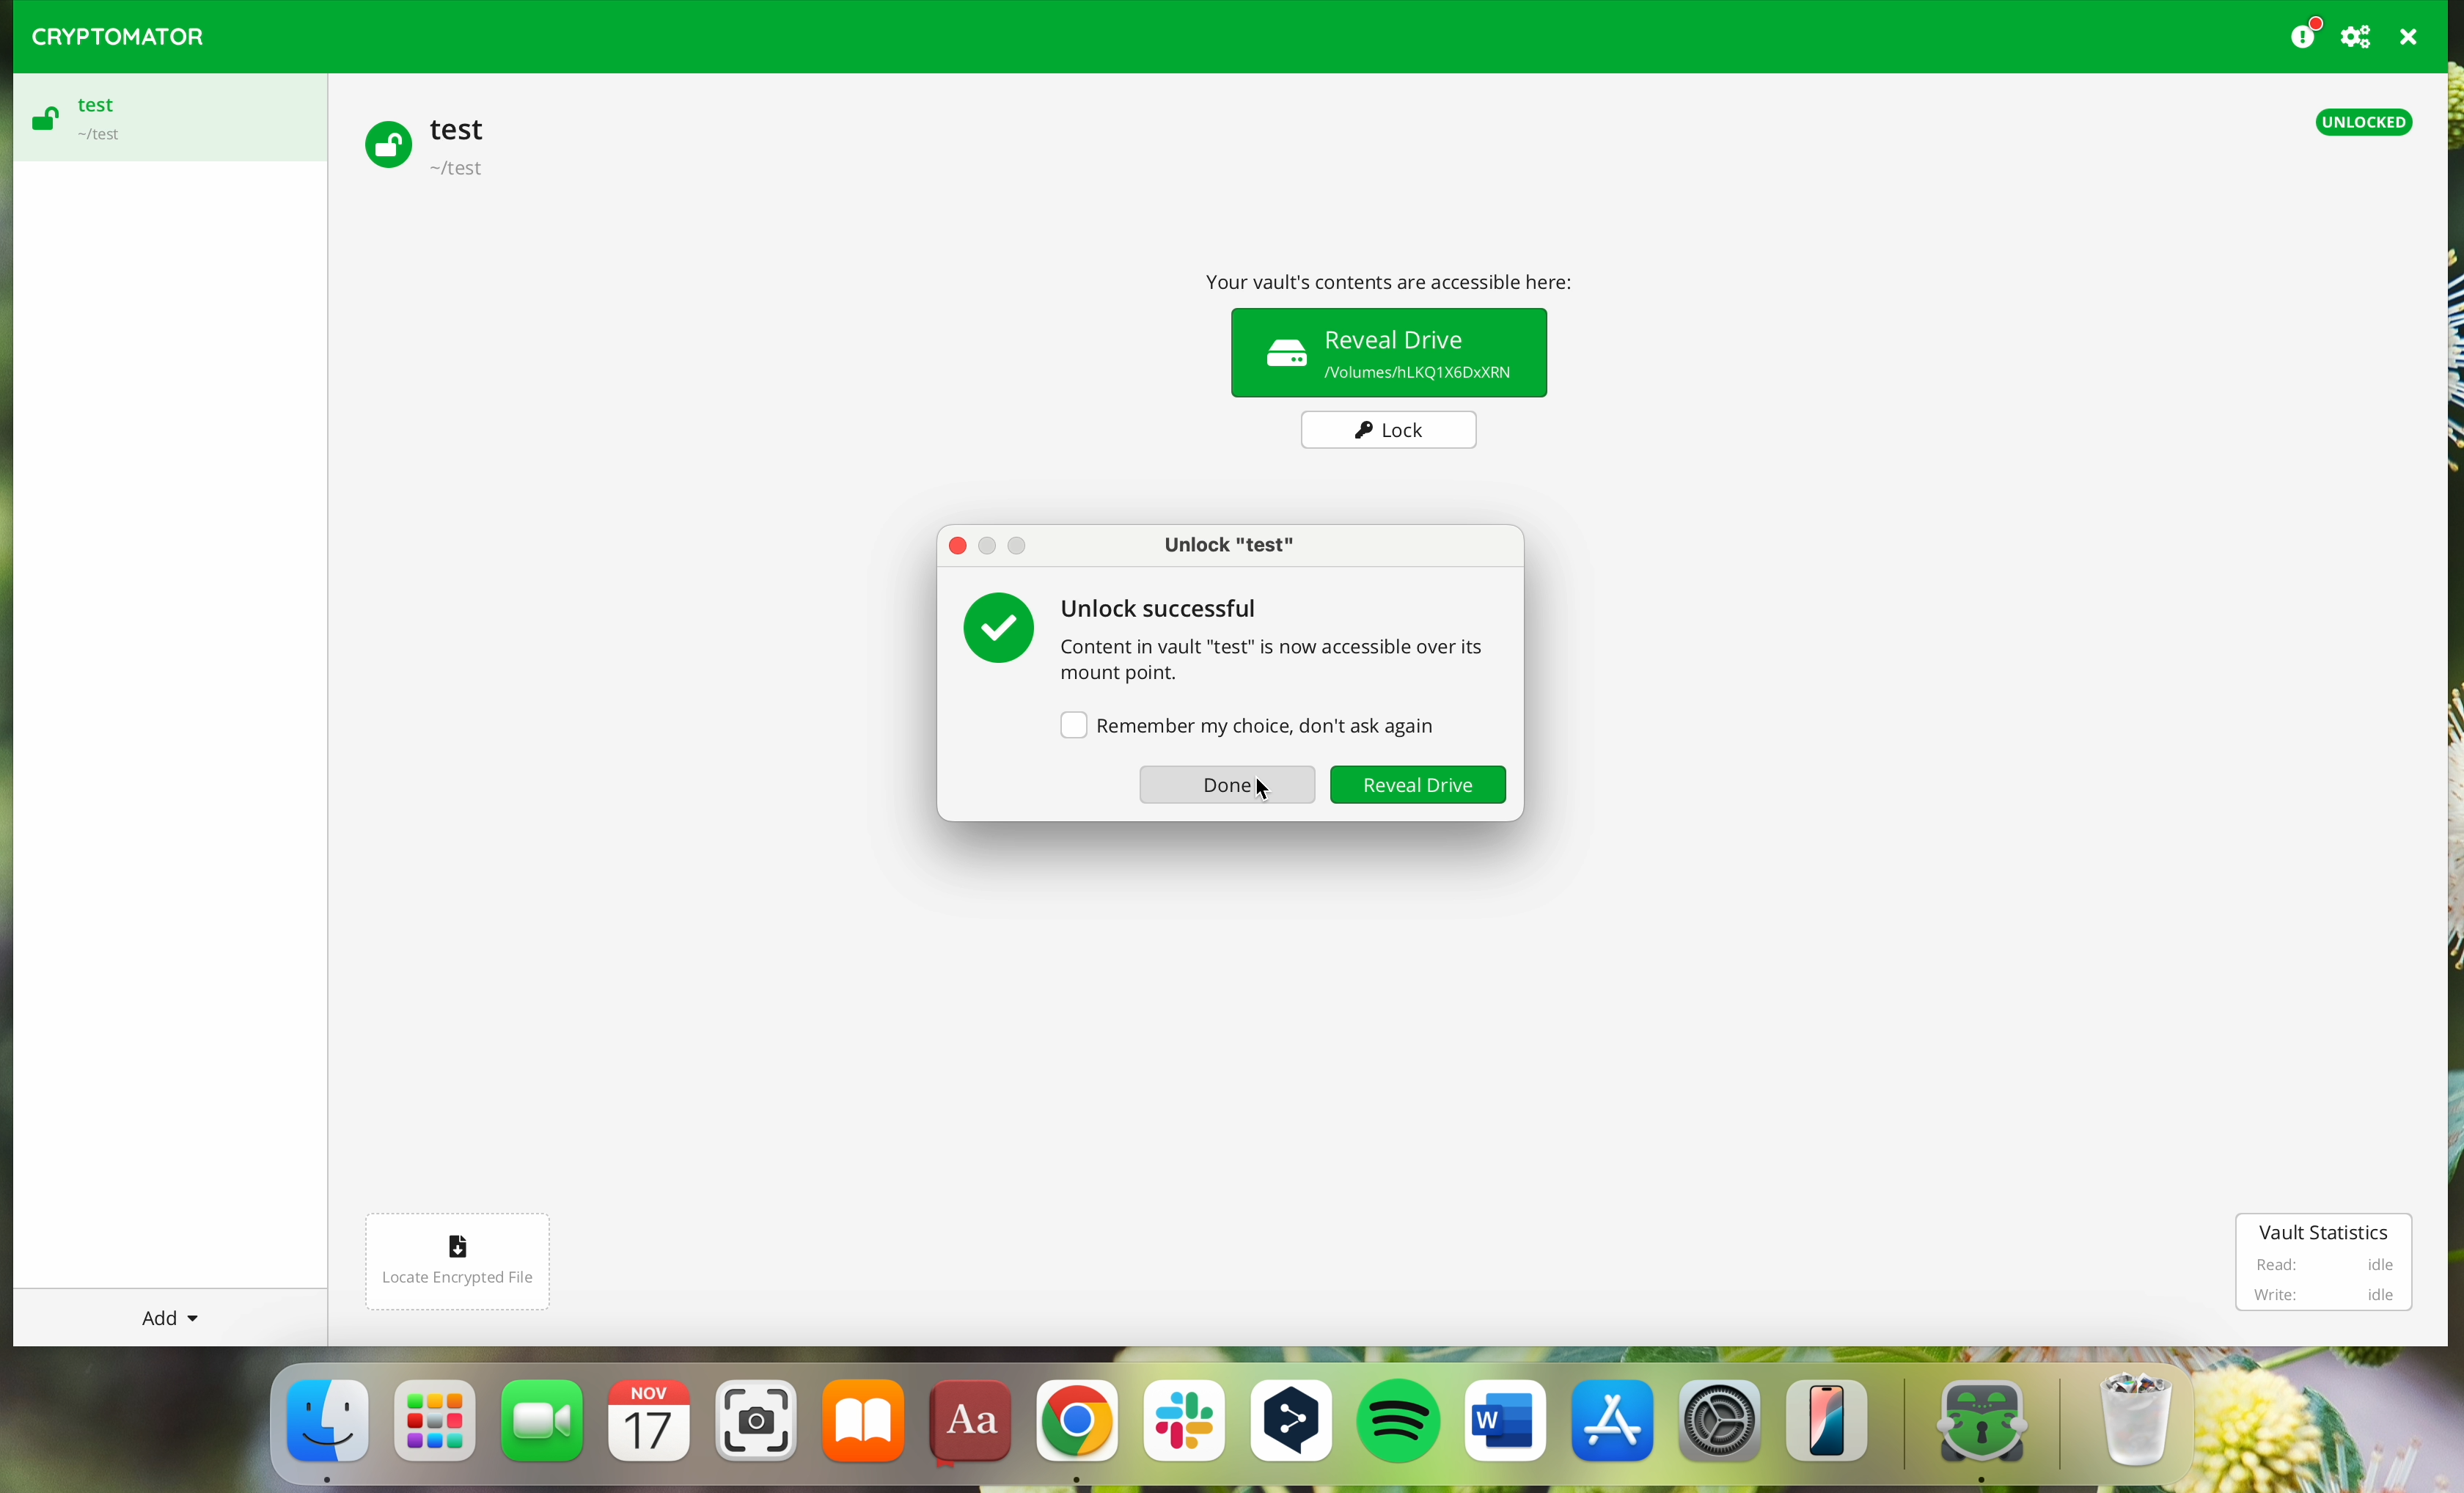 The height and width of the screenshot is (1493, 2464). What do you see at coordinates (434, 143) in the screenshot?
I see `test vault` at bounding box center [434, 143].